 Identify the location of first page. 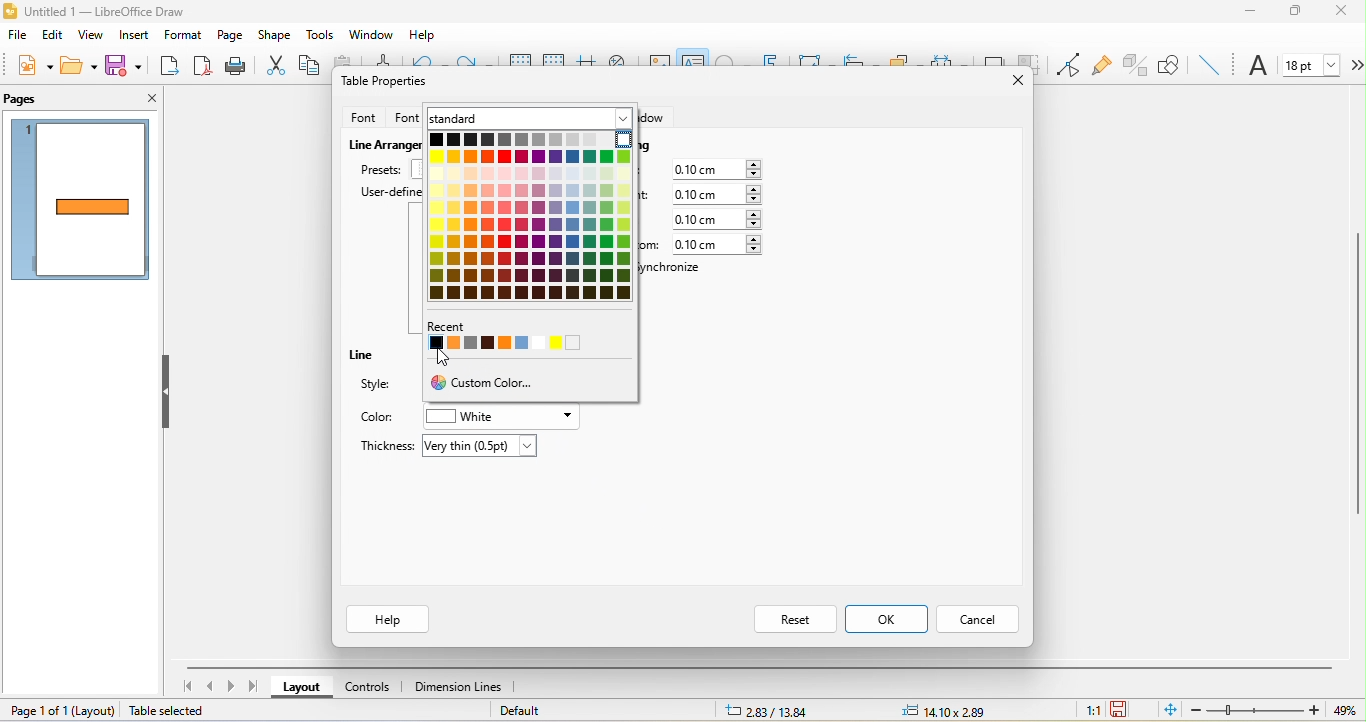
(187, 687).